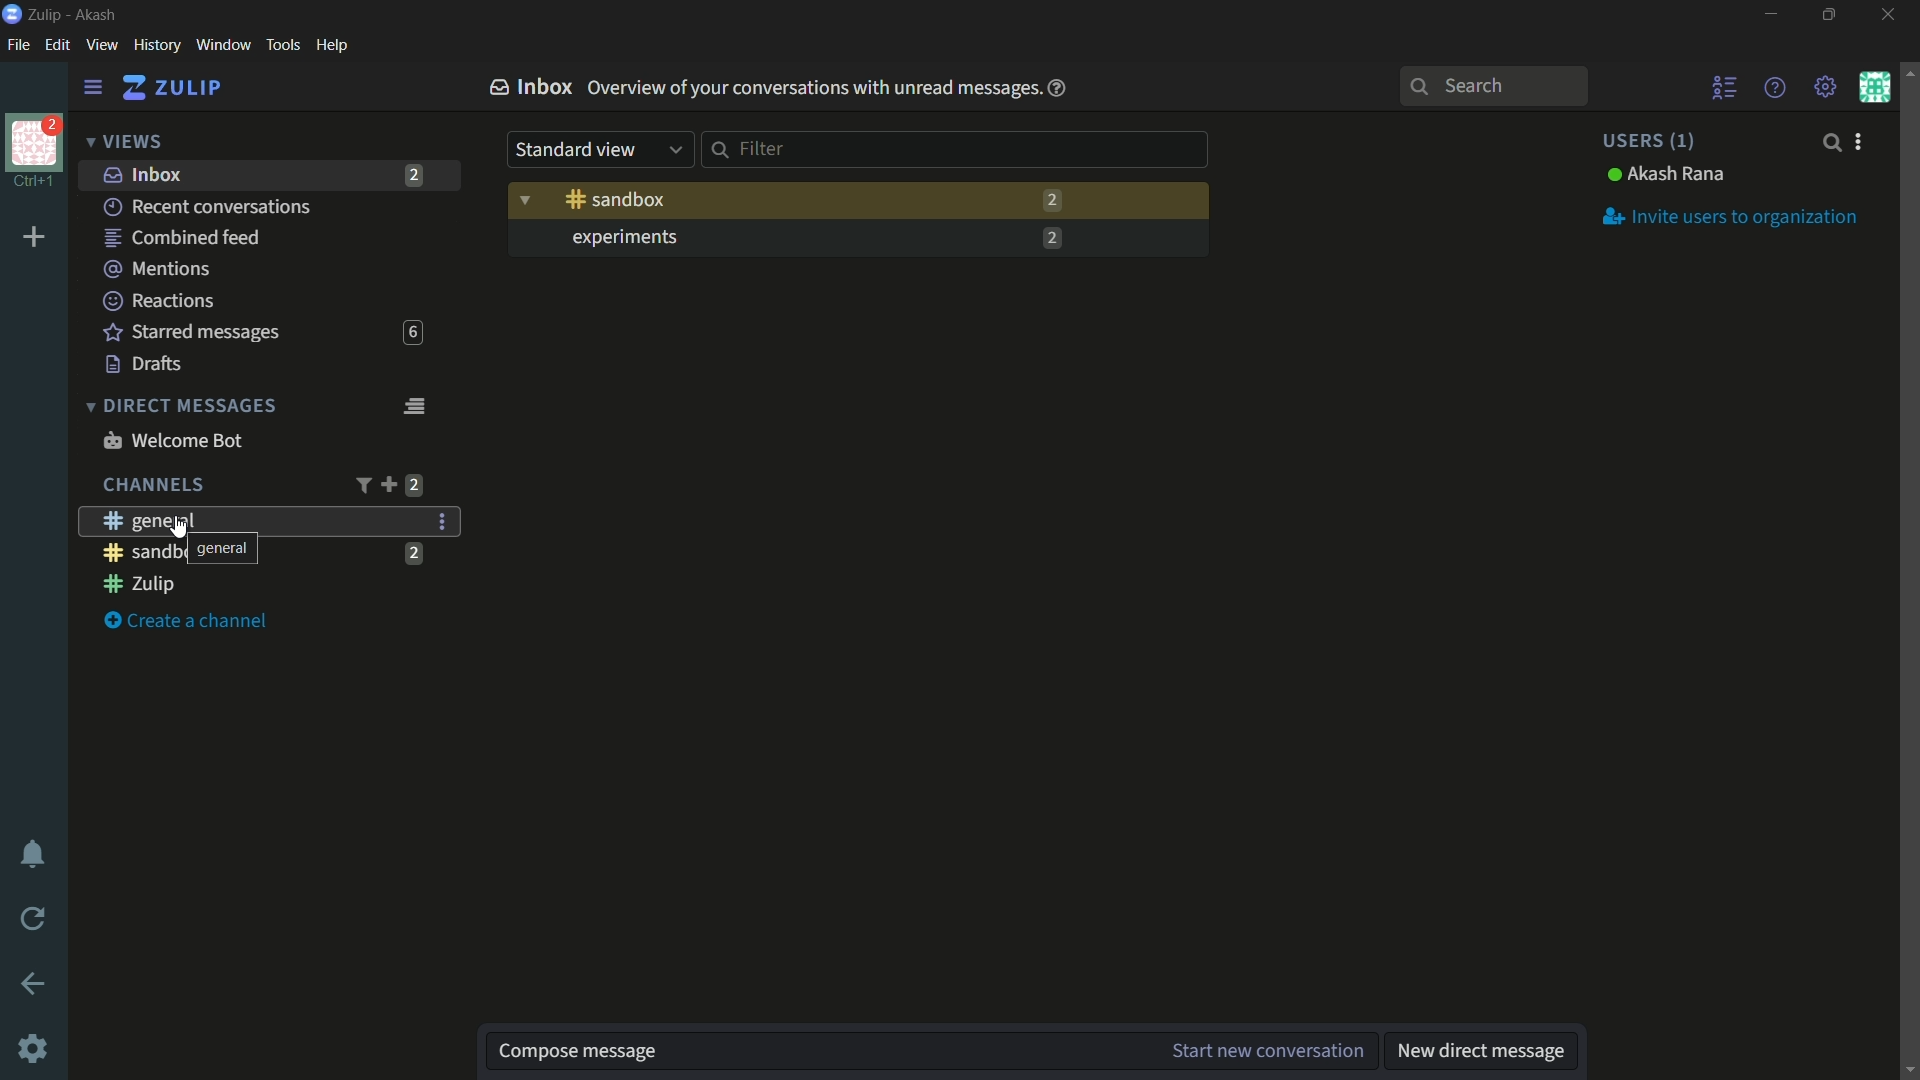 The width and height of the screenshot is (1920, 1080). What do you see at coordinates (1826, 87) in the screenshot?
I see `main menu` at bounding box center [1826, 87].